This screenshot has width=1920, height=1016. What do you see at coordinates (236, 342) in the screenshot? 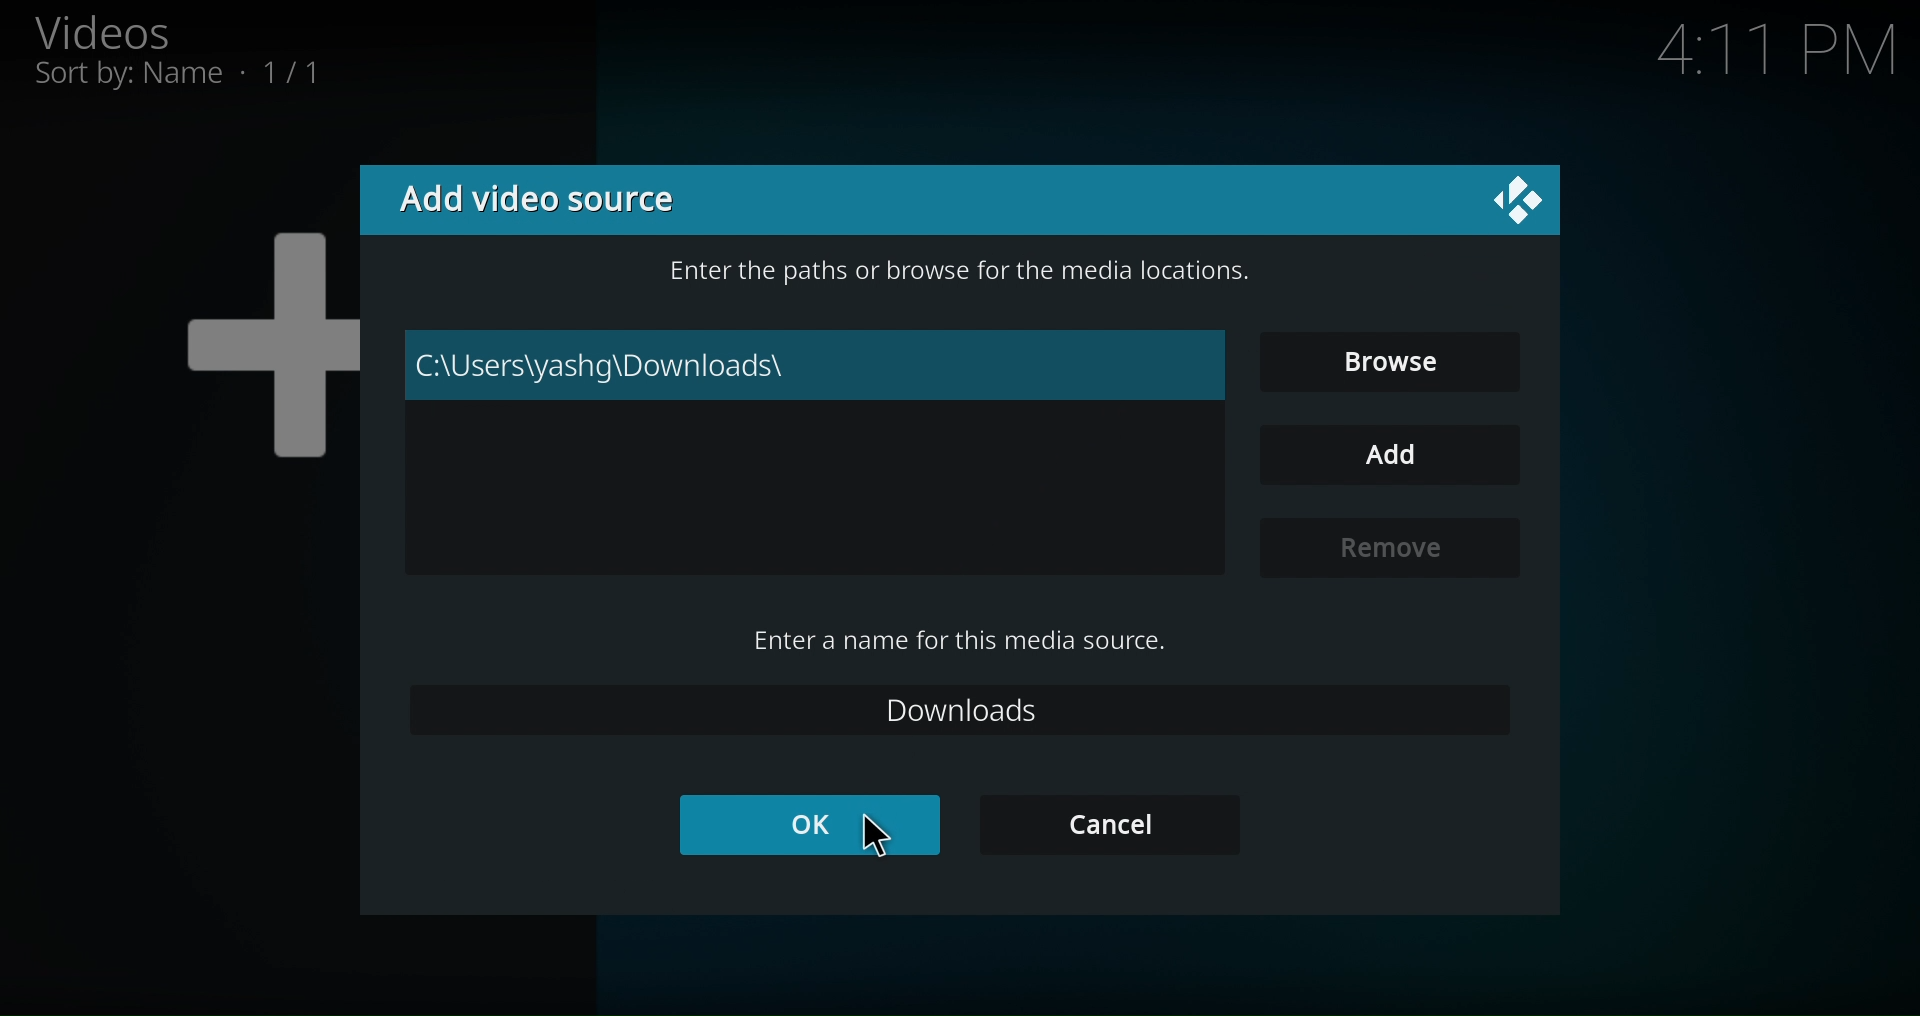
I see `Plus icon` at bounding box center [236, 342].